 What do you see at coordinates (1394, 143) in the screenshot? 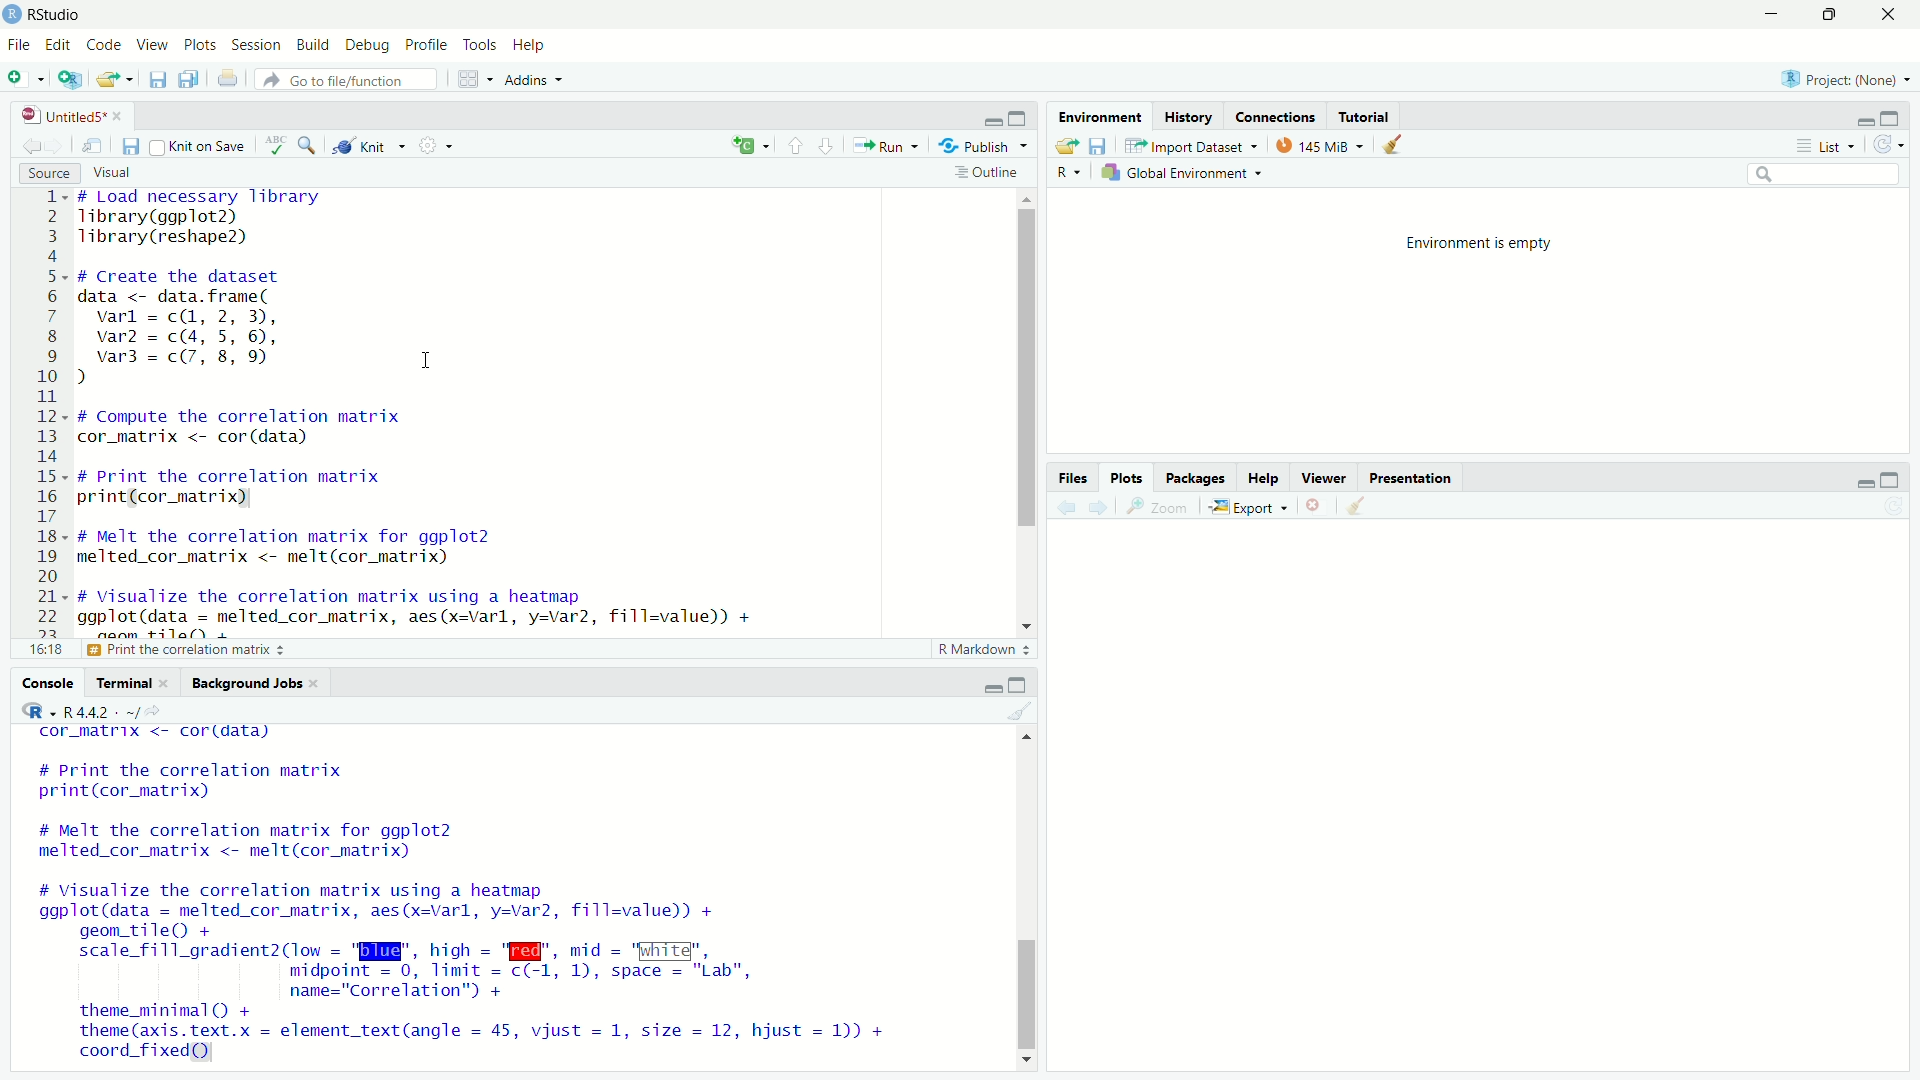
I see `clear objects` at bounding box center [1394, 143].